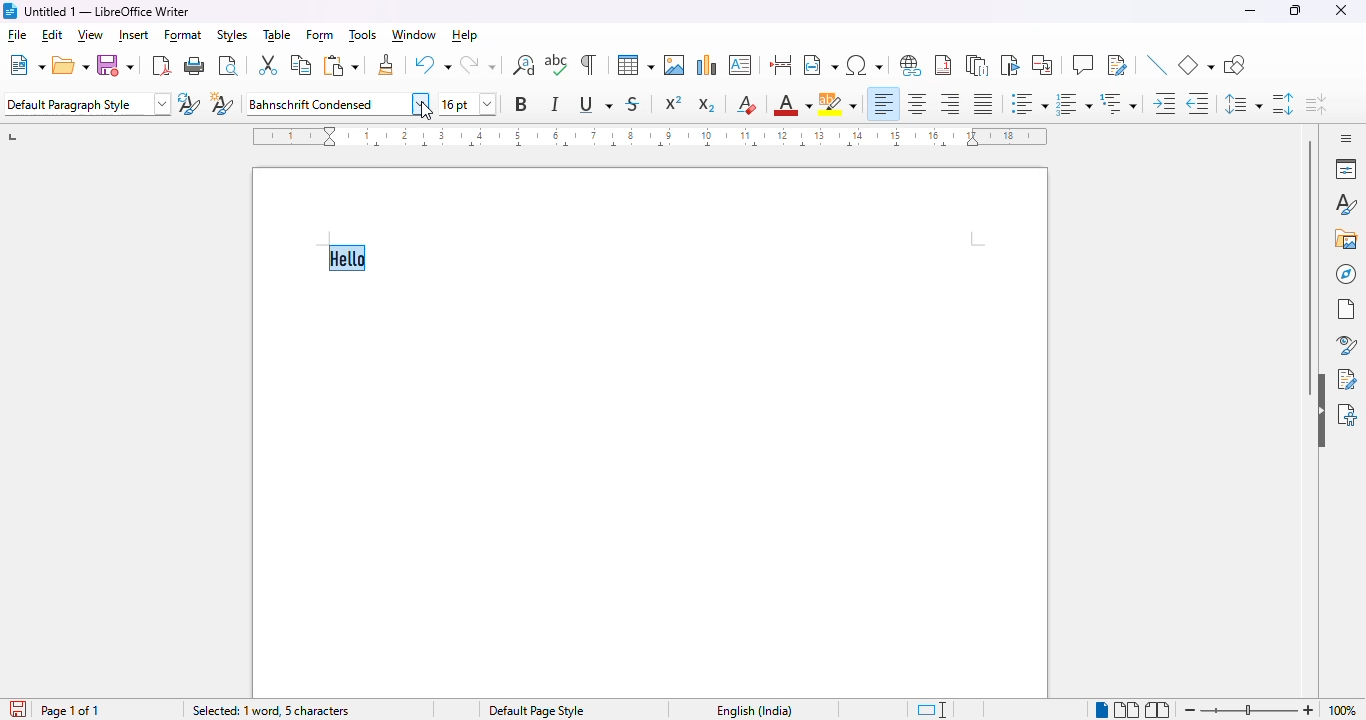 The image size is (1366, 720). What do you see at coordinates (917, 103) in the screenshot?
I see `align center` at bounding box center [917, 103].